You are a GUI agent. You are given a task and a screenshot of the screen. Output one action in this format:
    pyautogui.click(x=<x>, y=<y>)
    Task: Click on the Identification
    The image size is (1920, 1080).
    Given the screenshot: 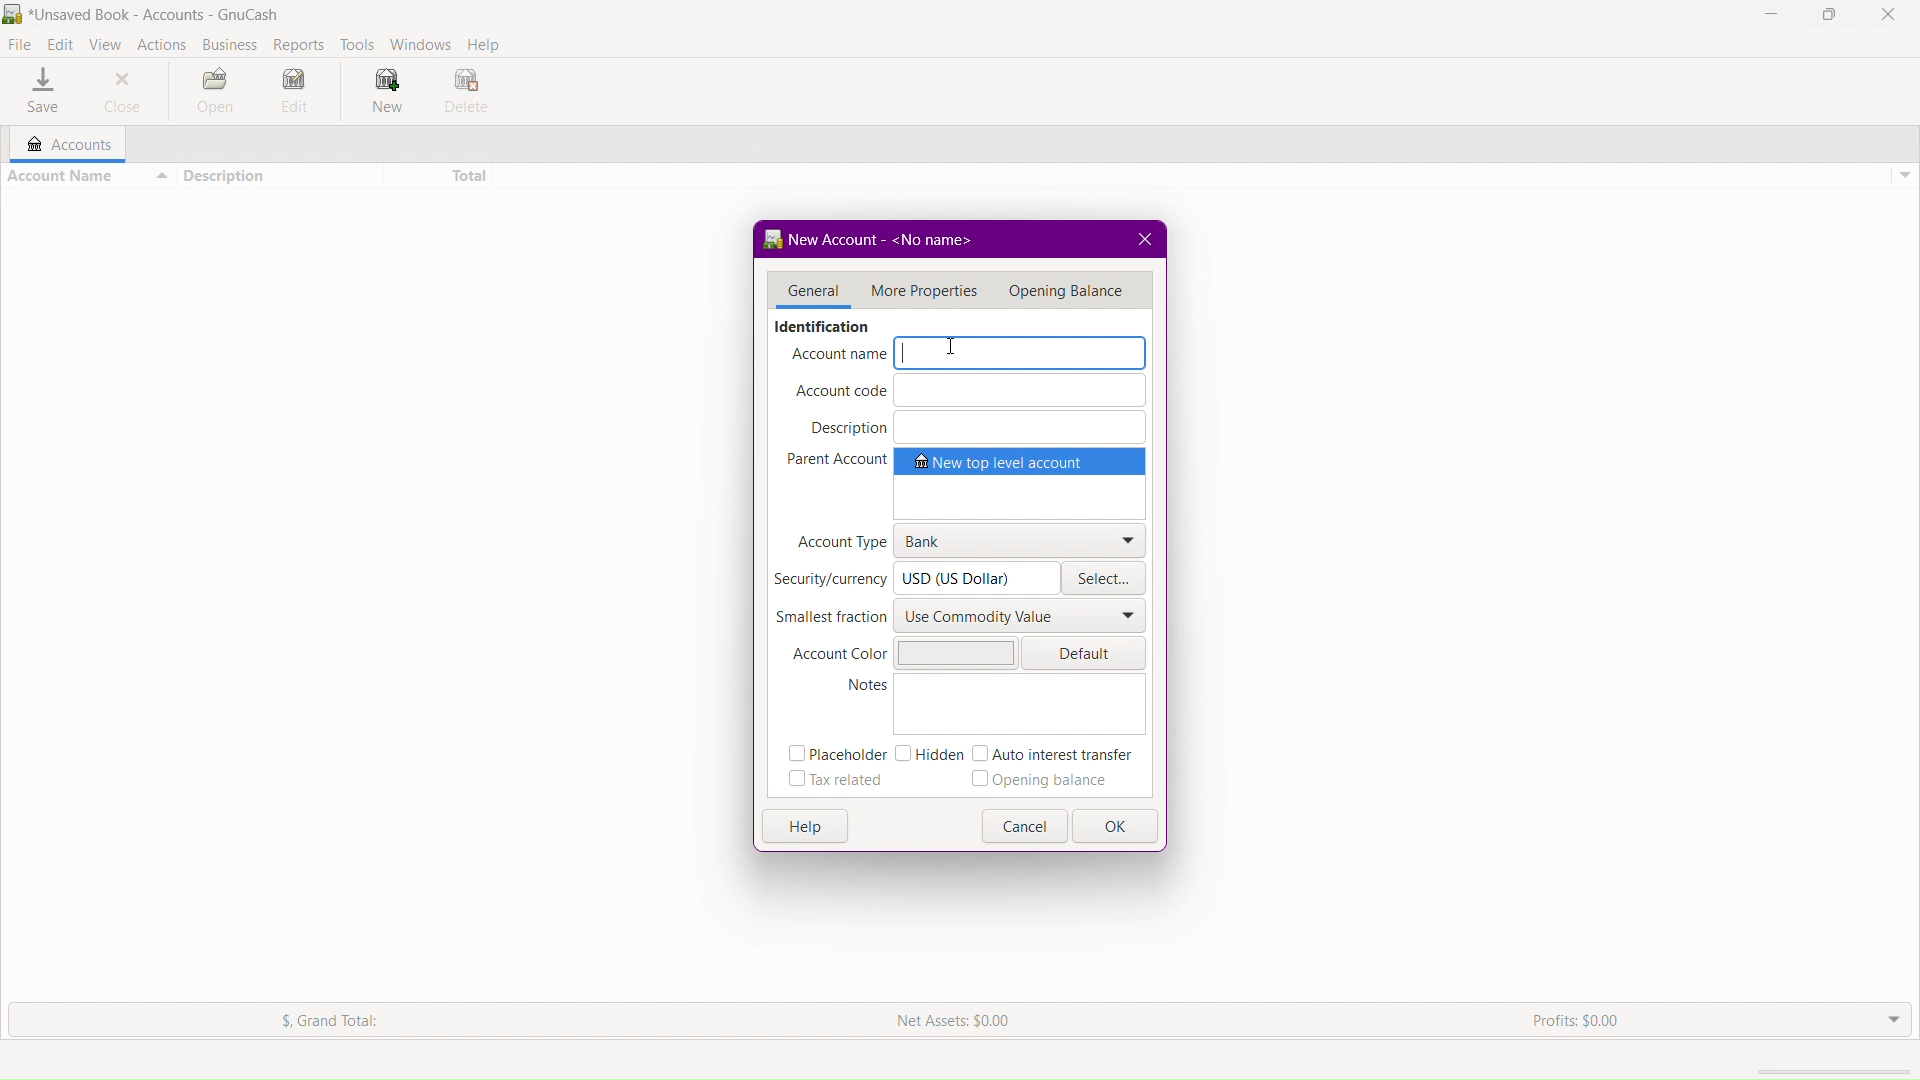 What is the action you would take?
    pyautogui.click(x=820, y=326)
    